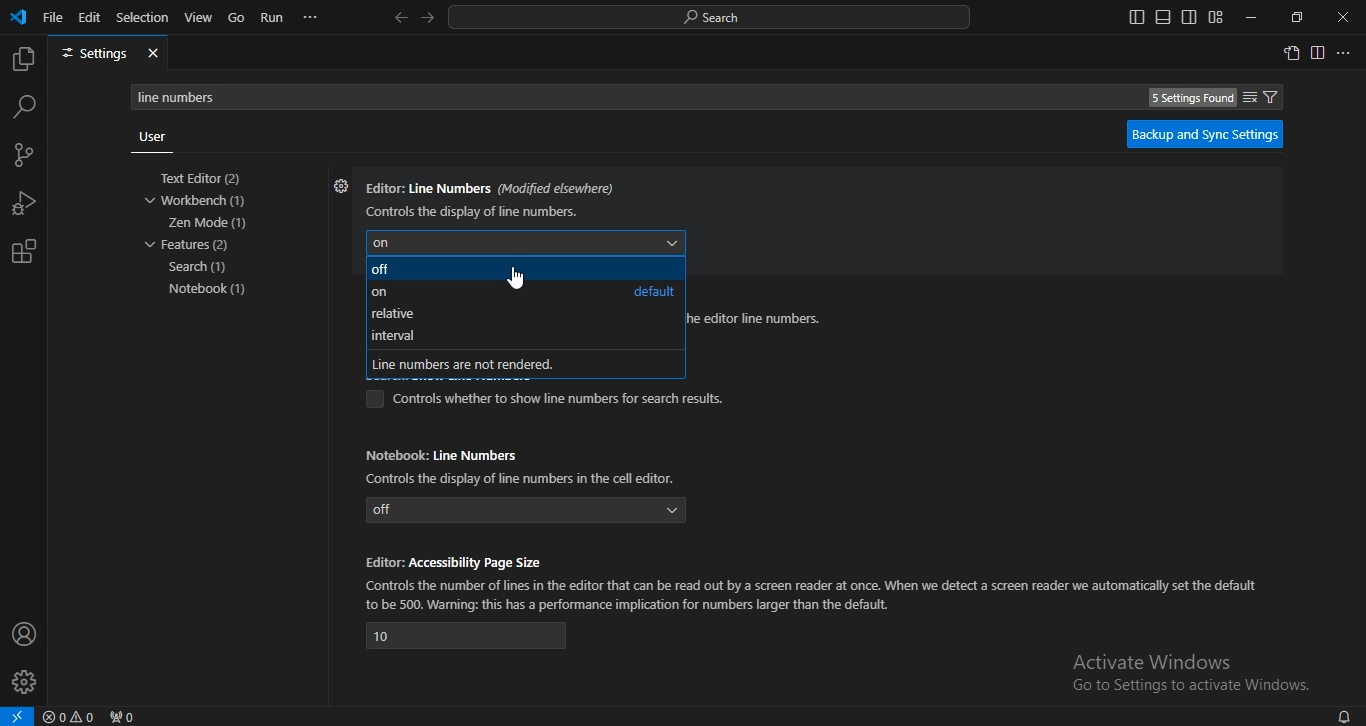  I want to click on line numbers are not rendered, so click(476, 362).